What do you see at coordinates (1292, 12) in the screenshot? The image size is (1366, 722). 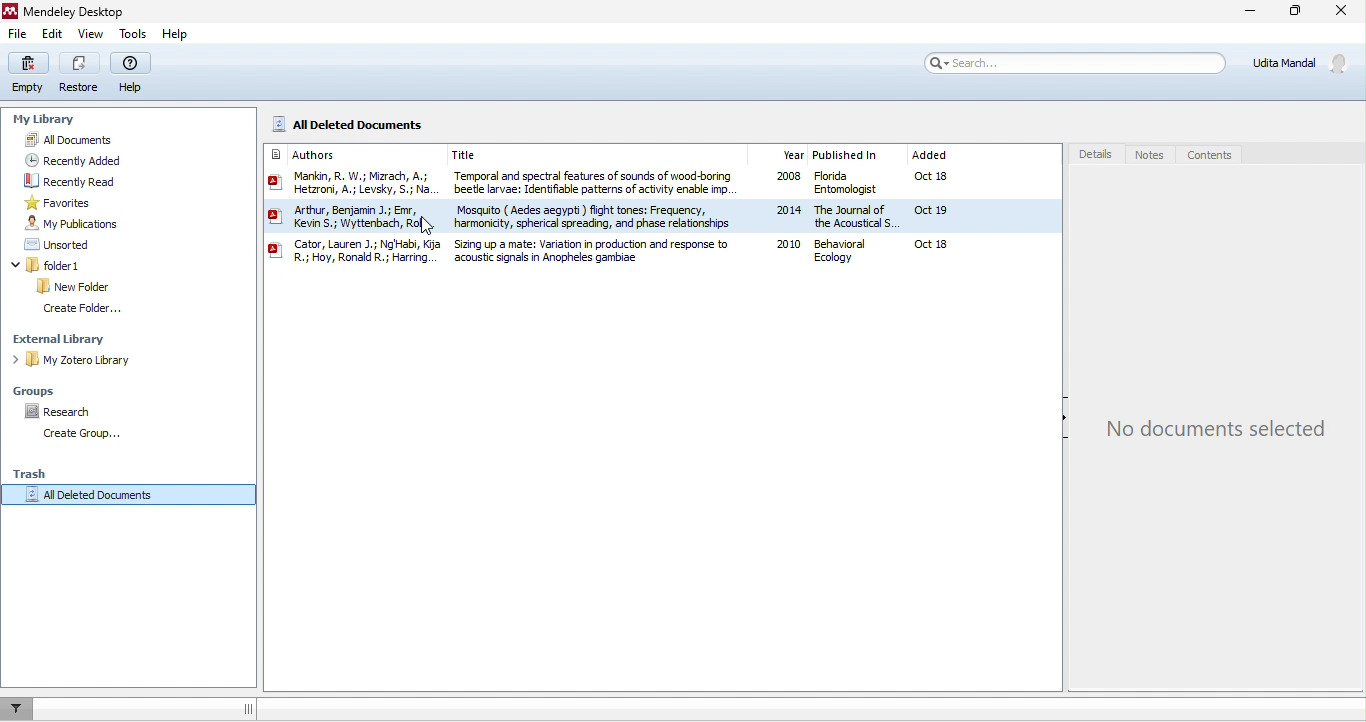 I see `maximize` at bounding box center [1292, 12].